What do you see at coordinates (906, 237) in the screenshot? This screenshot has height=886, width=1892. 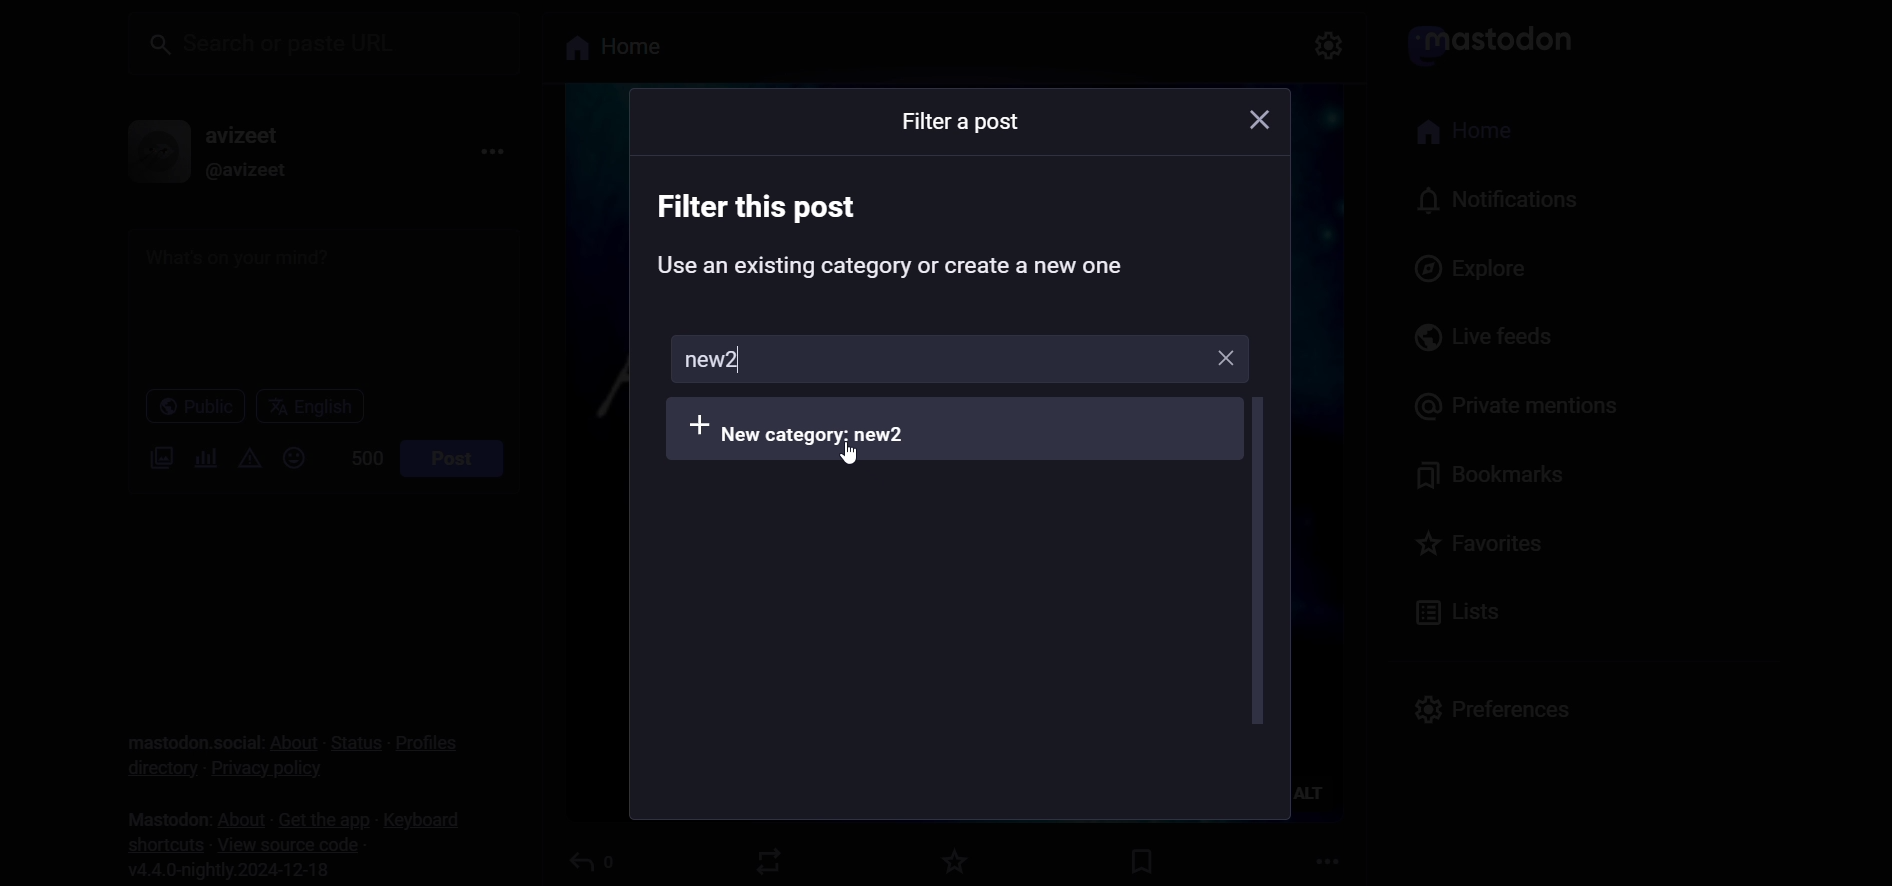 I see `instruction` at bounding box center [906, 237].